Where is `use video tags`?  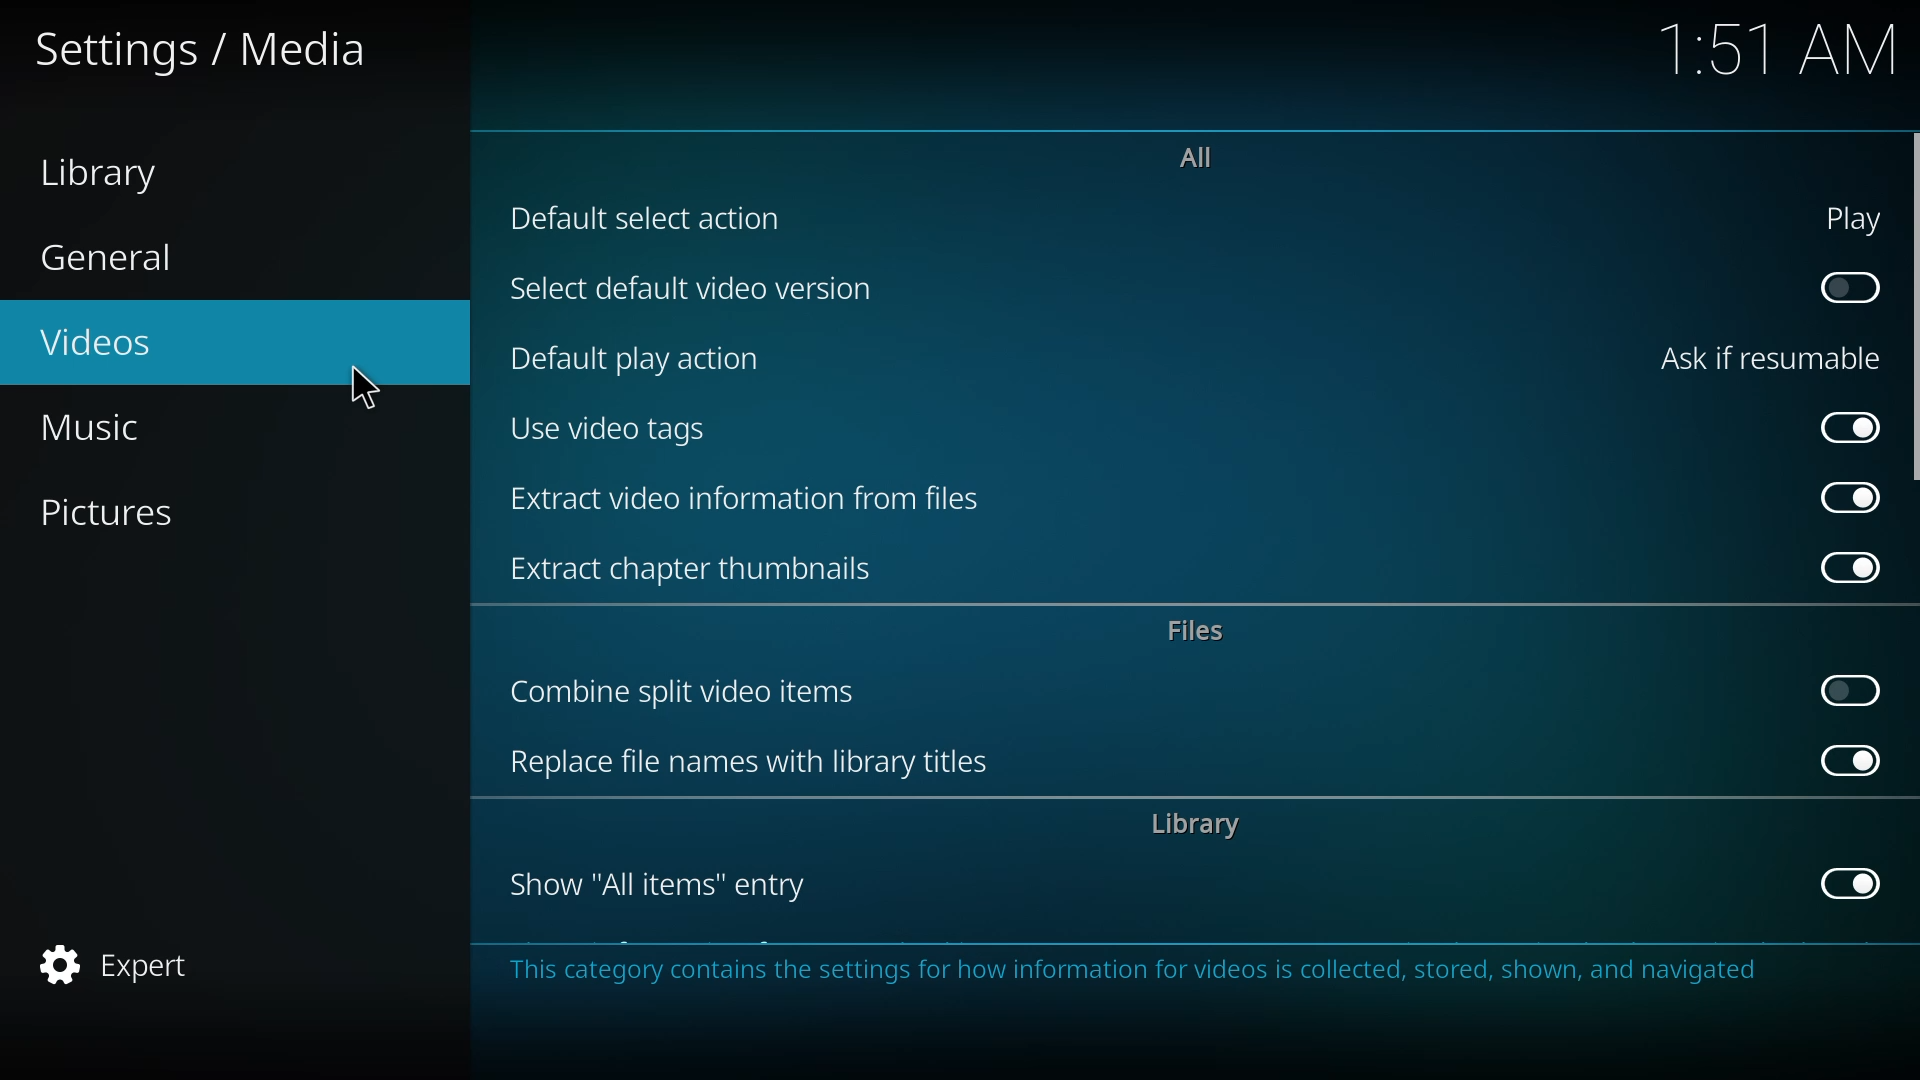 use video tags is located at coordinates (613, 426).